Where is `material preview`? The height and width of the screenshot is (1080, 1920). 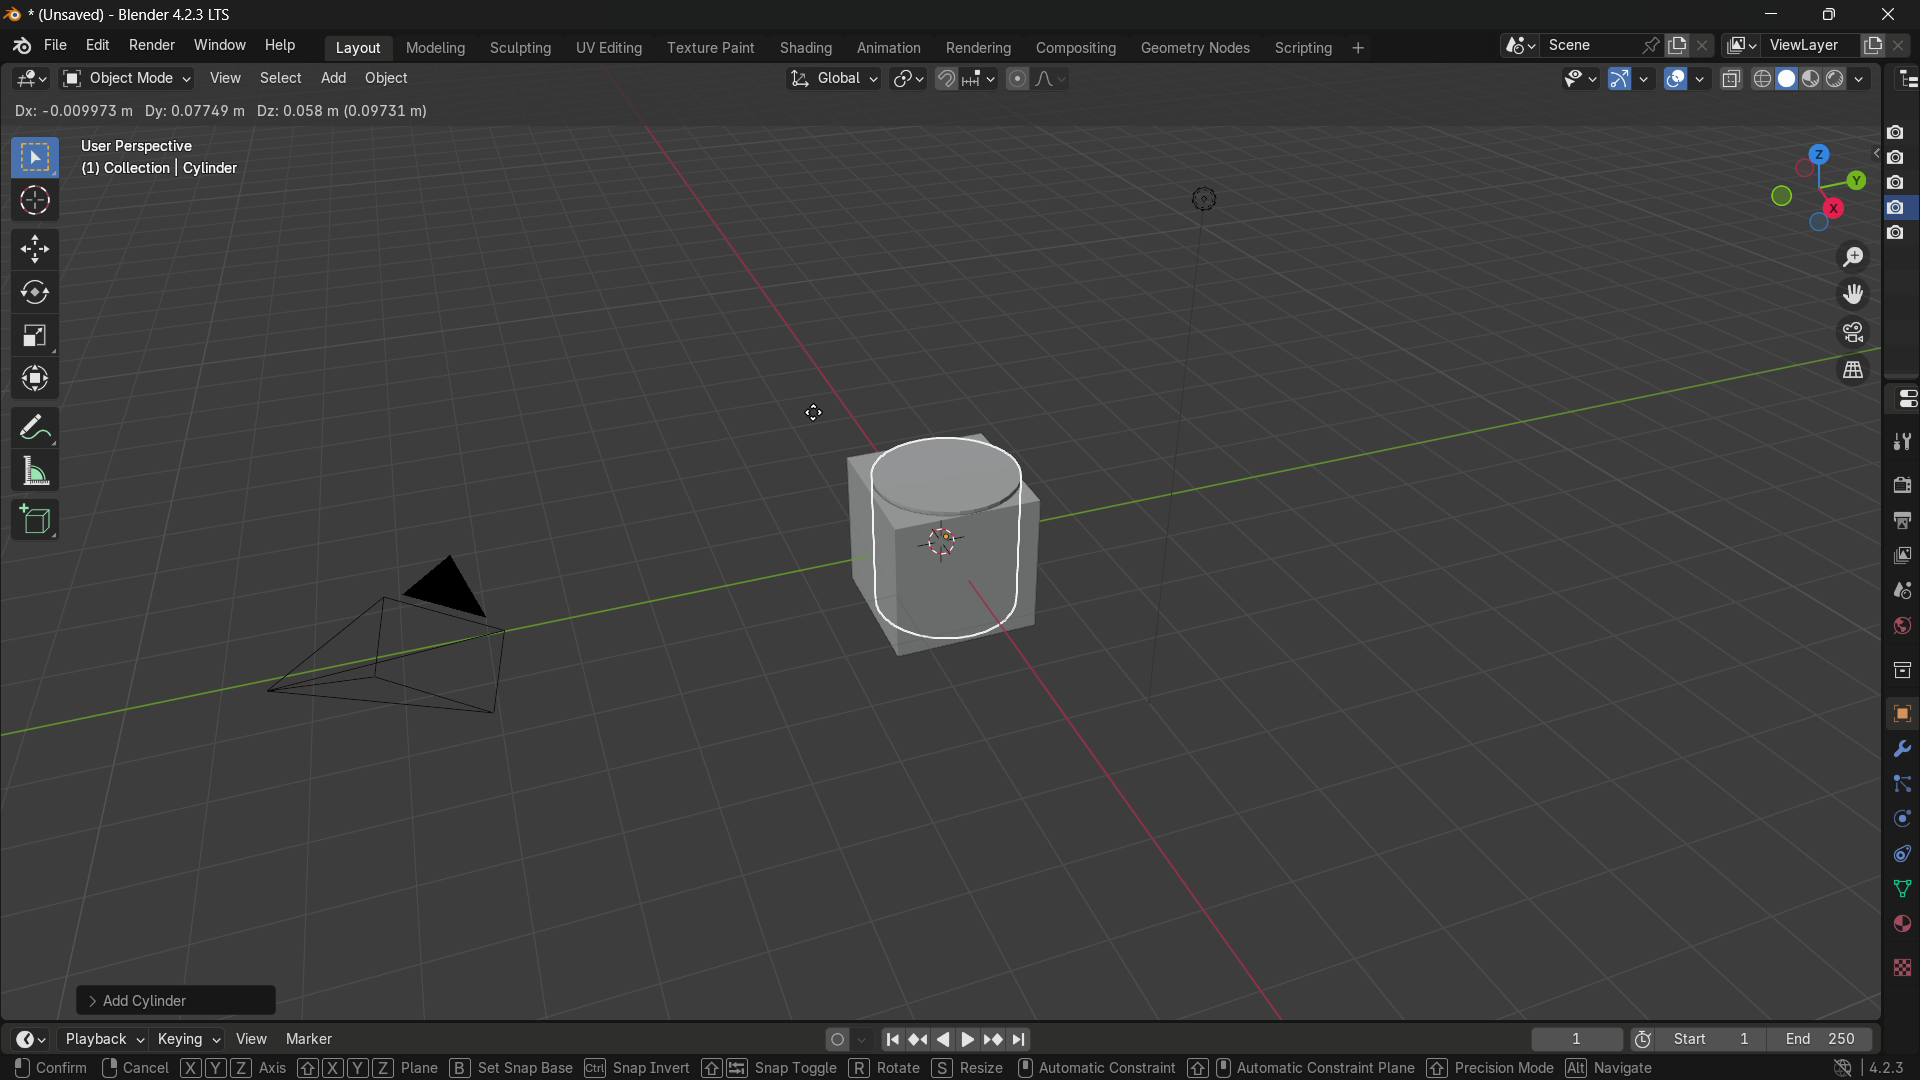
material preview is located at coordinates (1815, 80).